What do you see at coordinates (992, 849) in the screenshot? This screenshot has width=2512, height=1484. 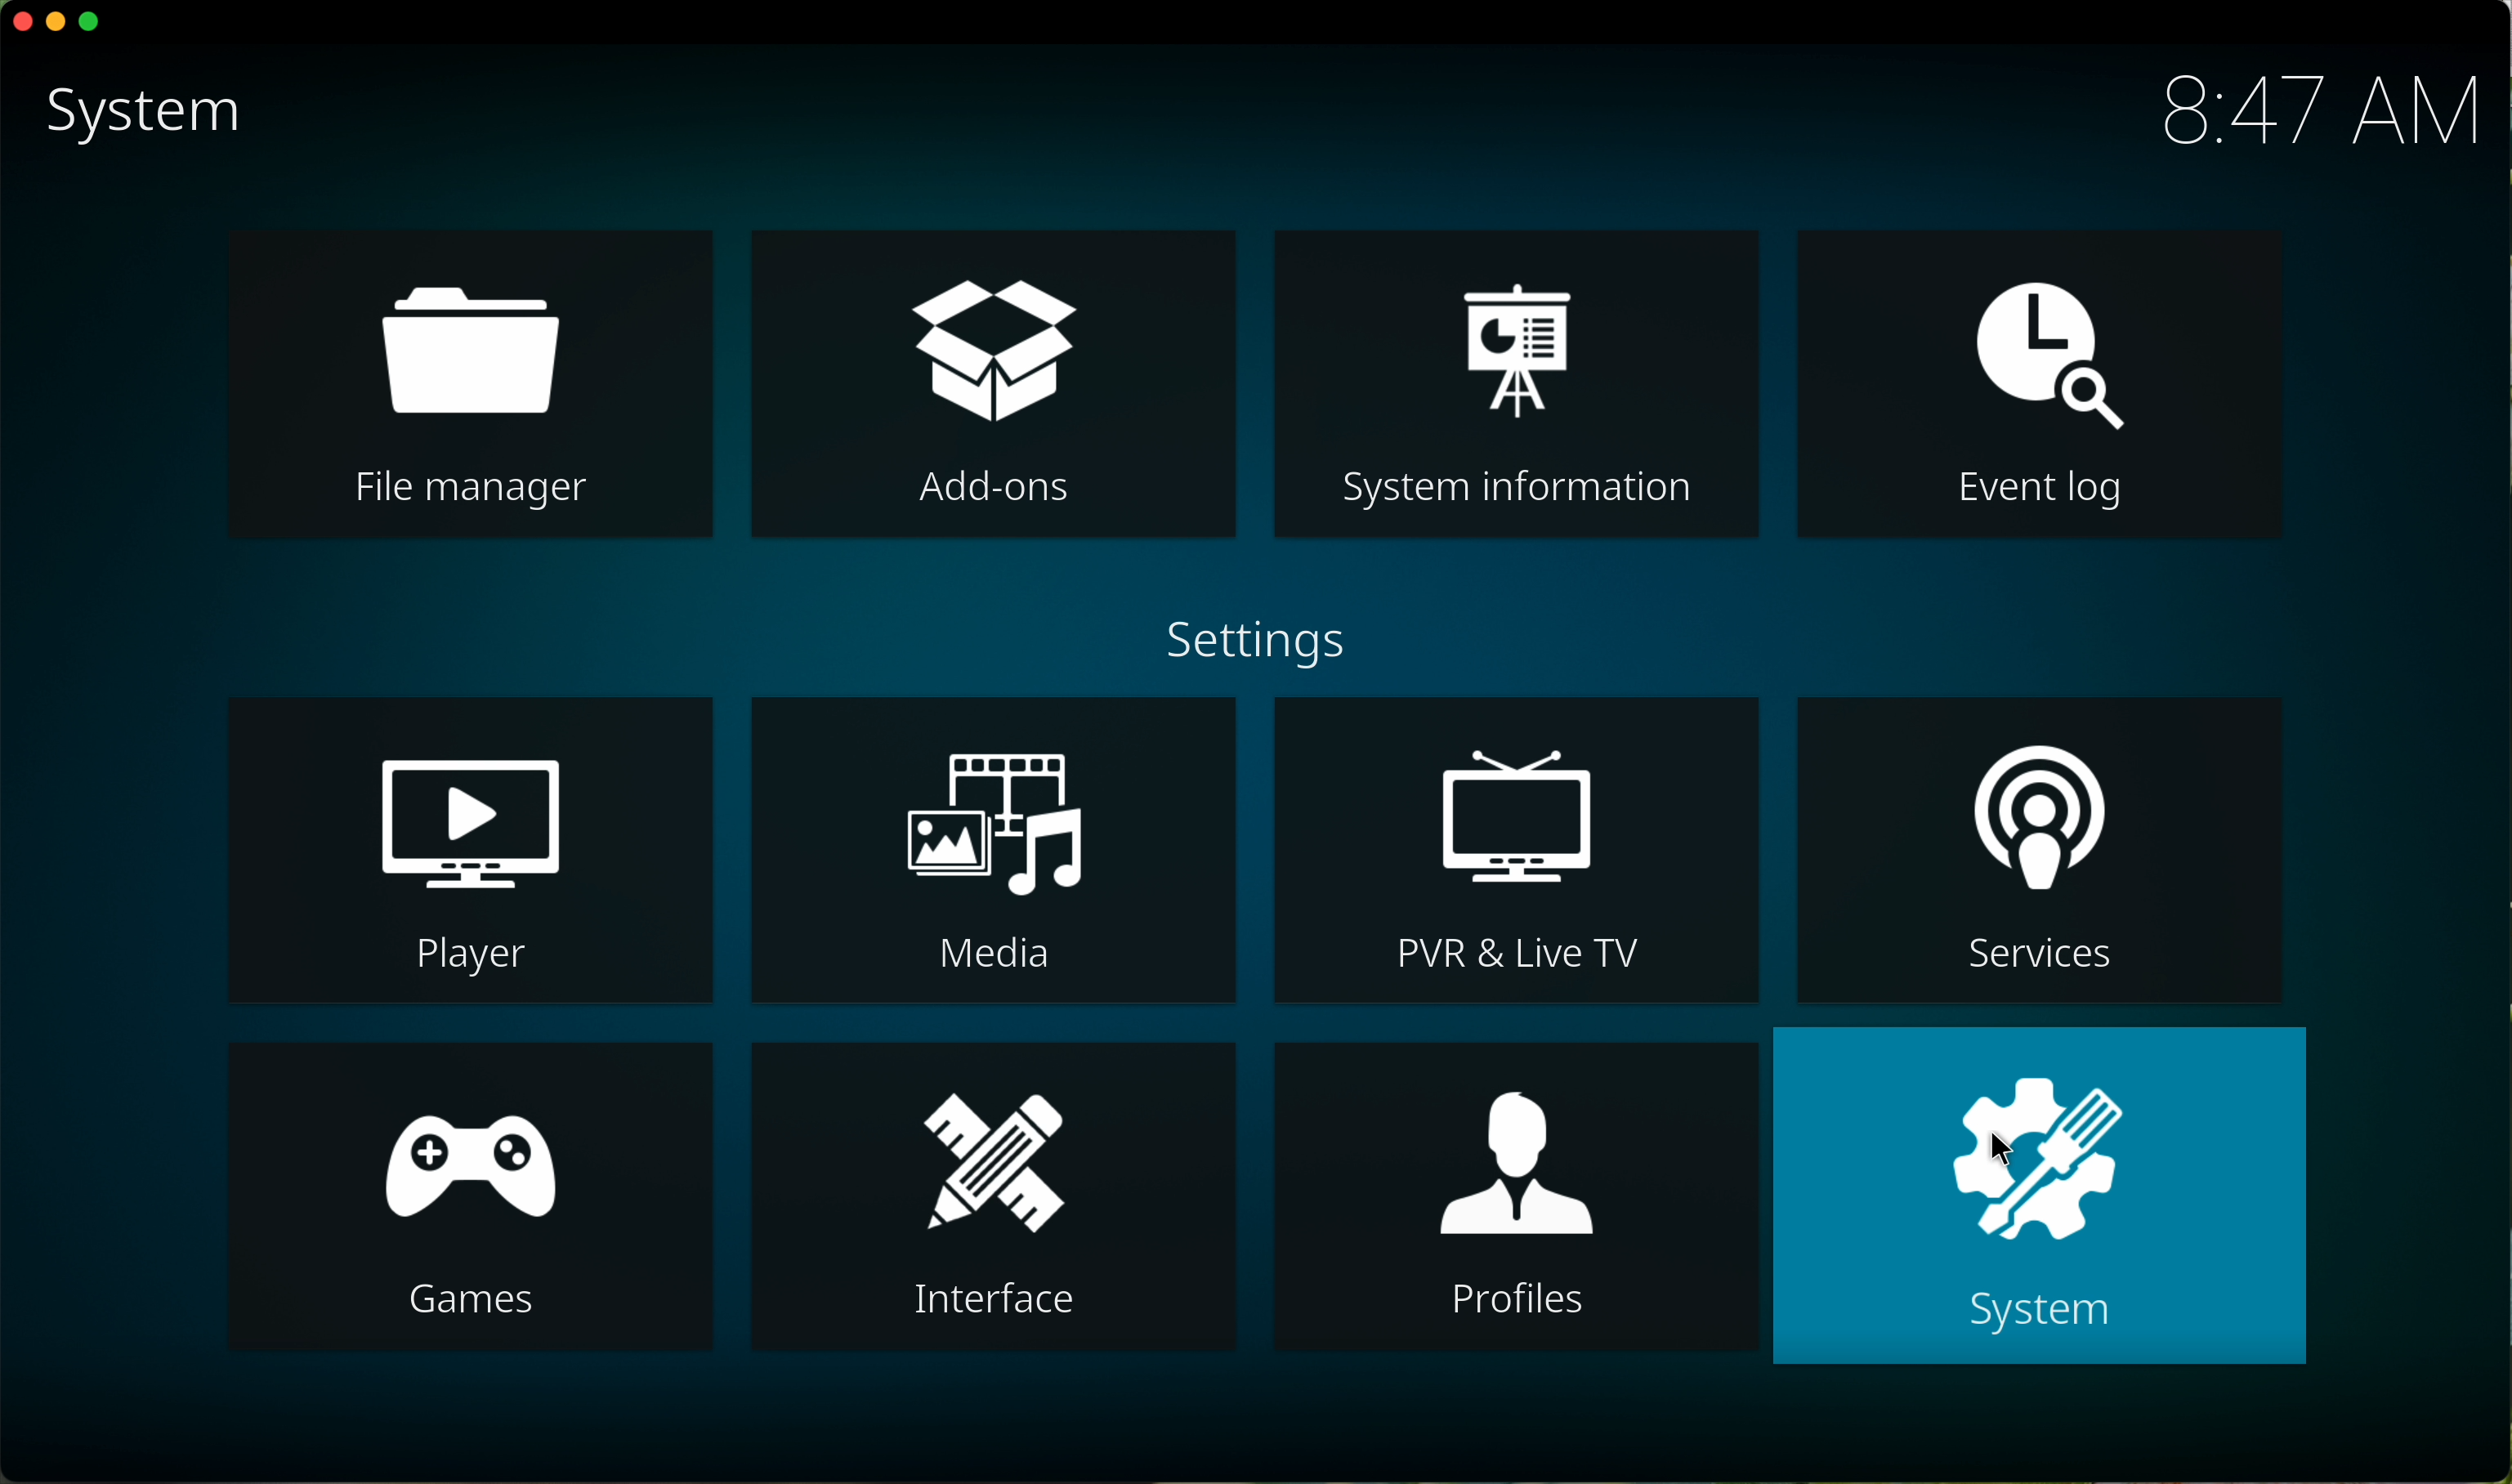 I see `media` at bounding box center [992, 849].